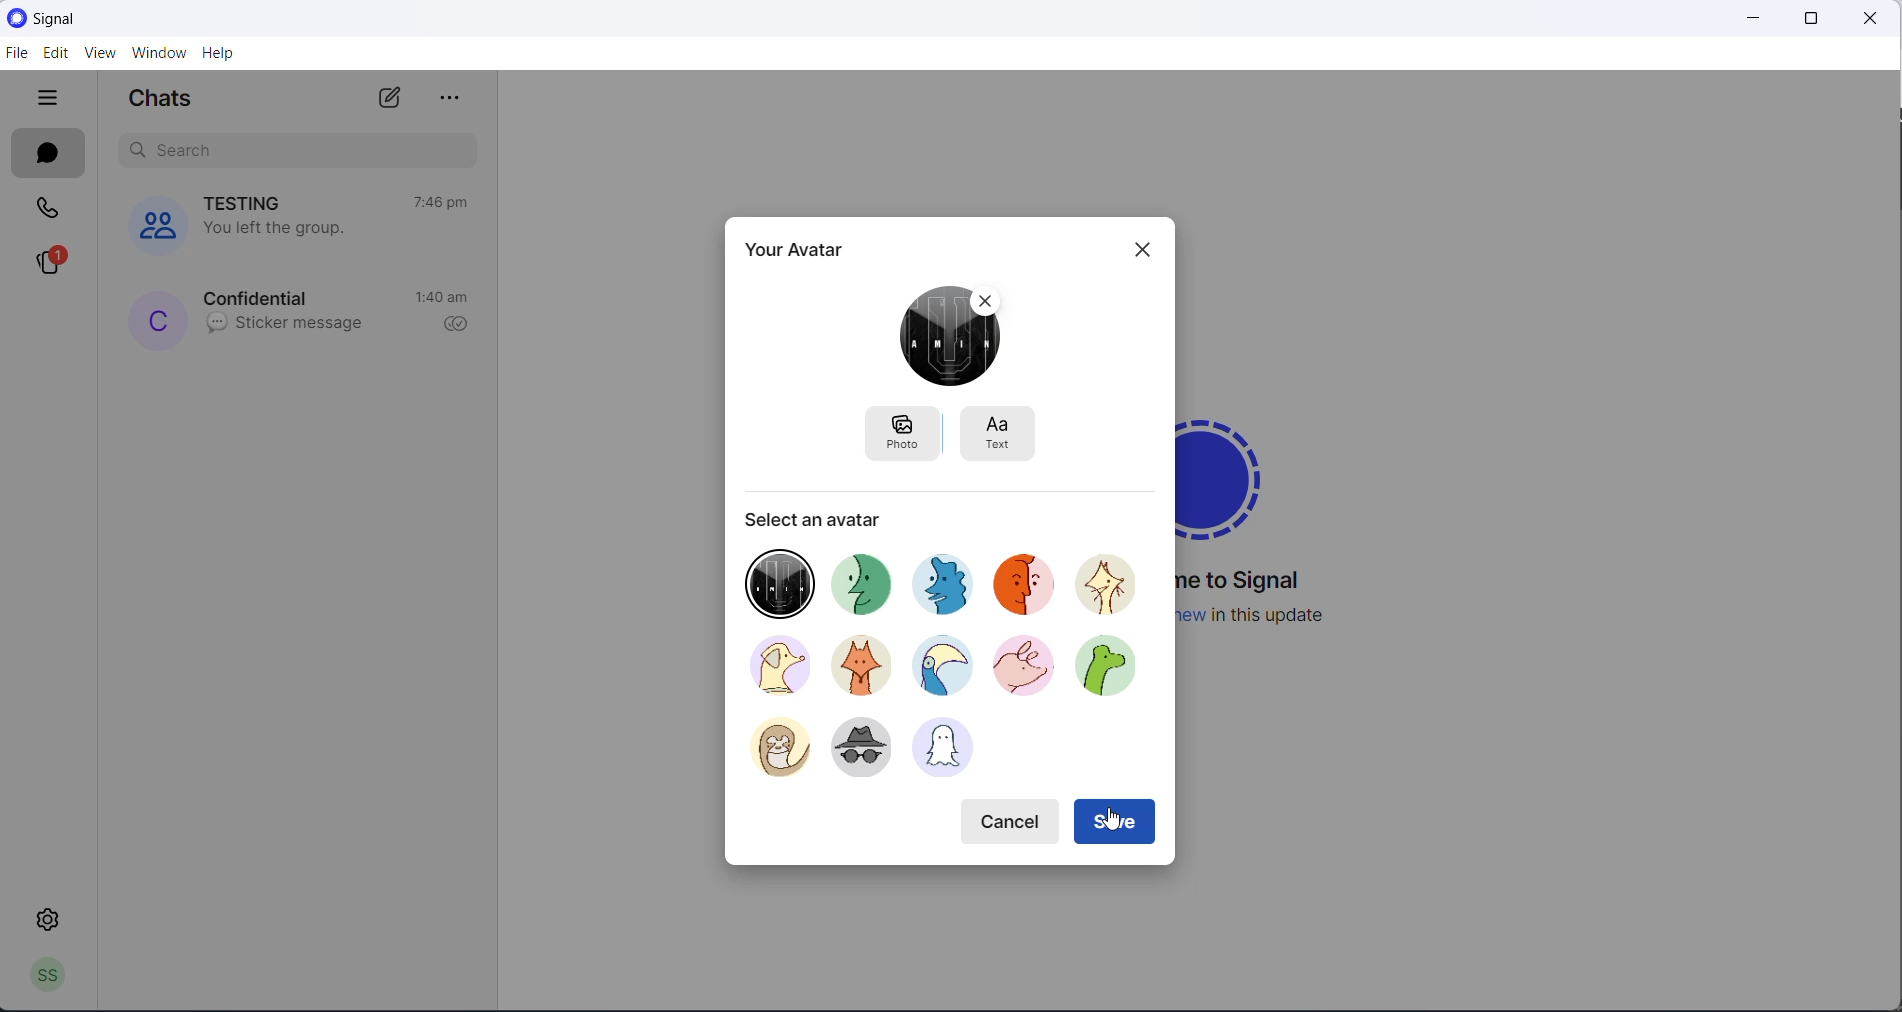 The height and width of the screenshot is (1012, 1902). I want to click on avatar, so click(950, 751).